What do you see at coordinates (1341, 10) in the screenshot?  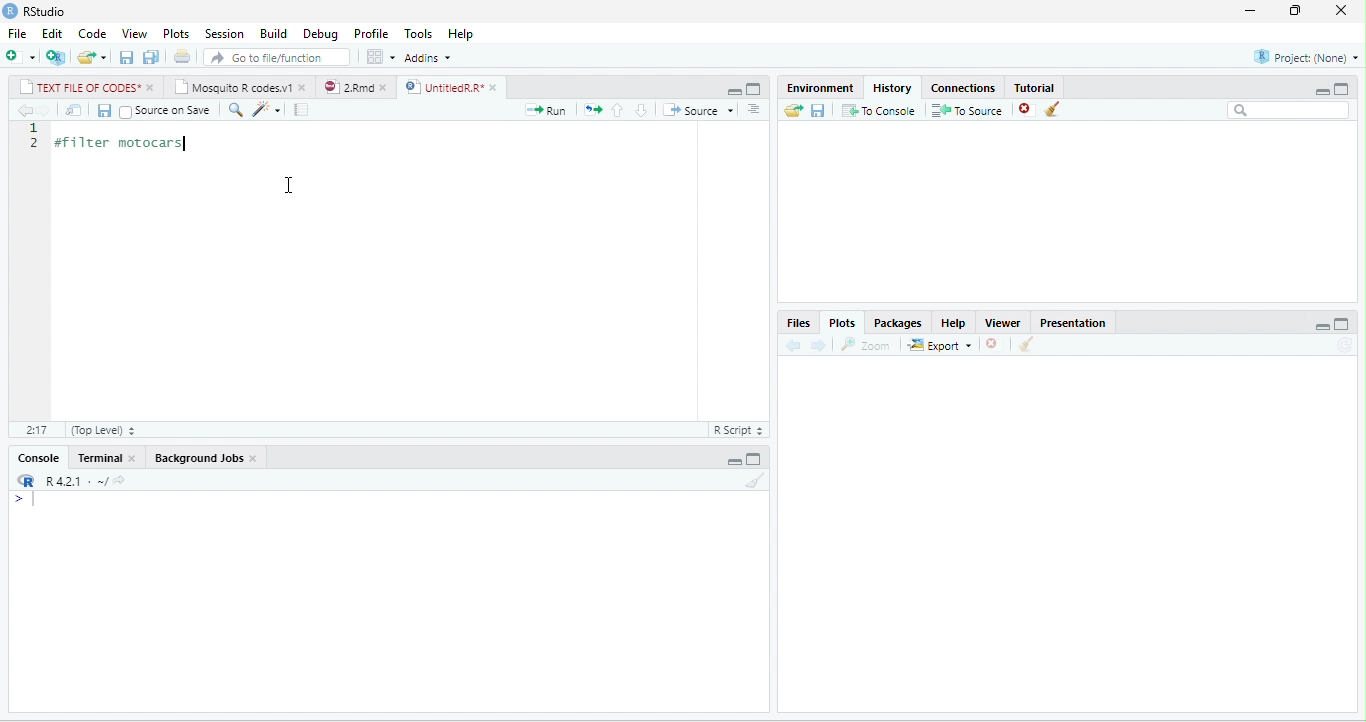 I see `close` at bounding box center [1341, 10].